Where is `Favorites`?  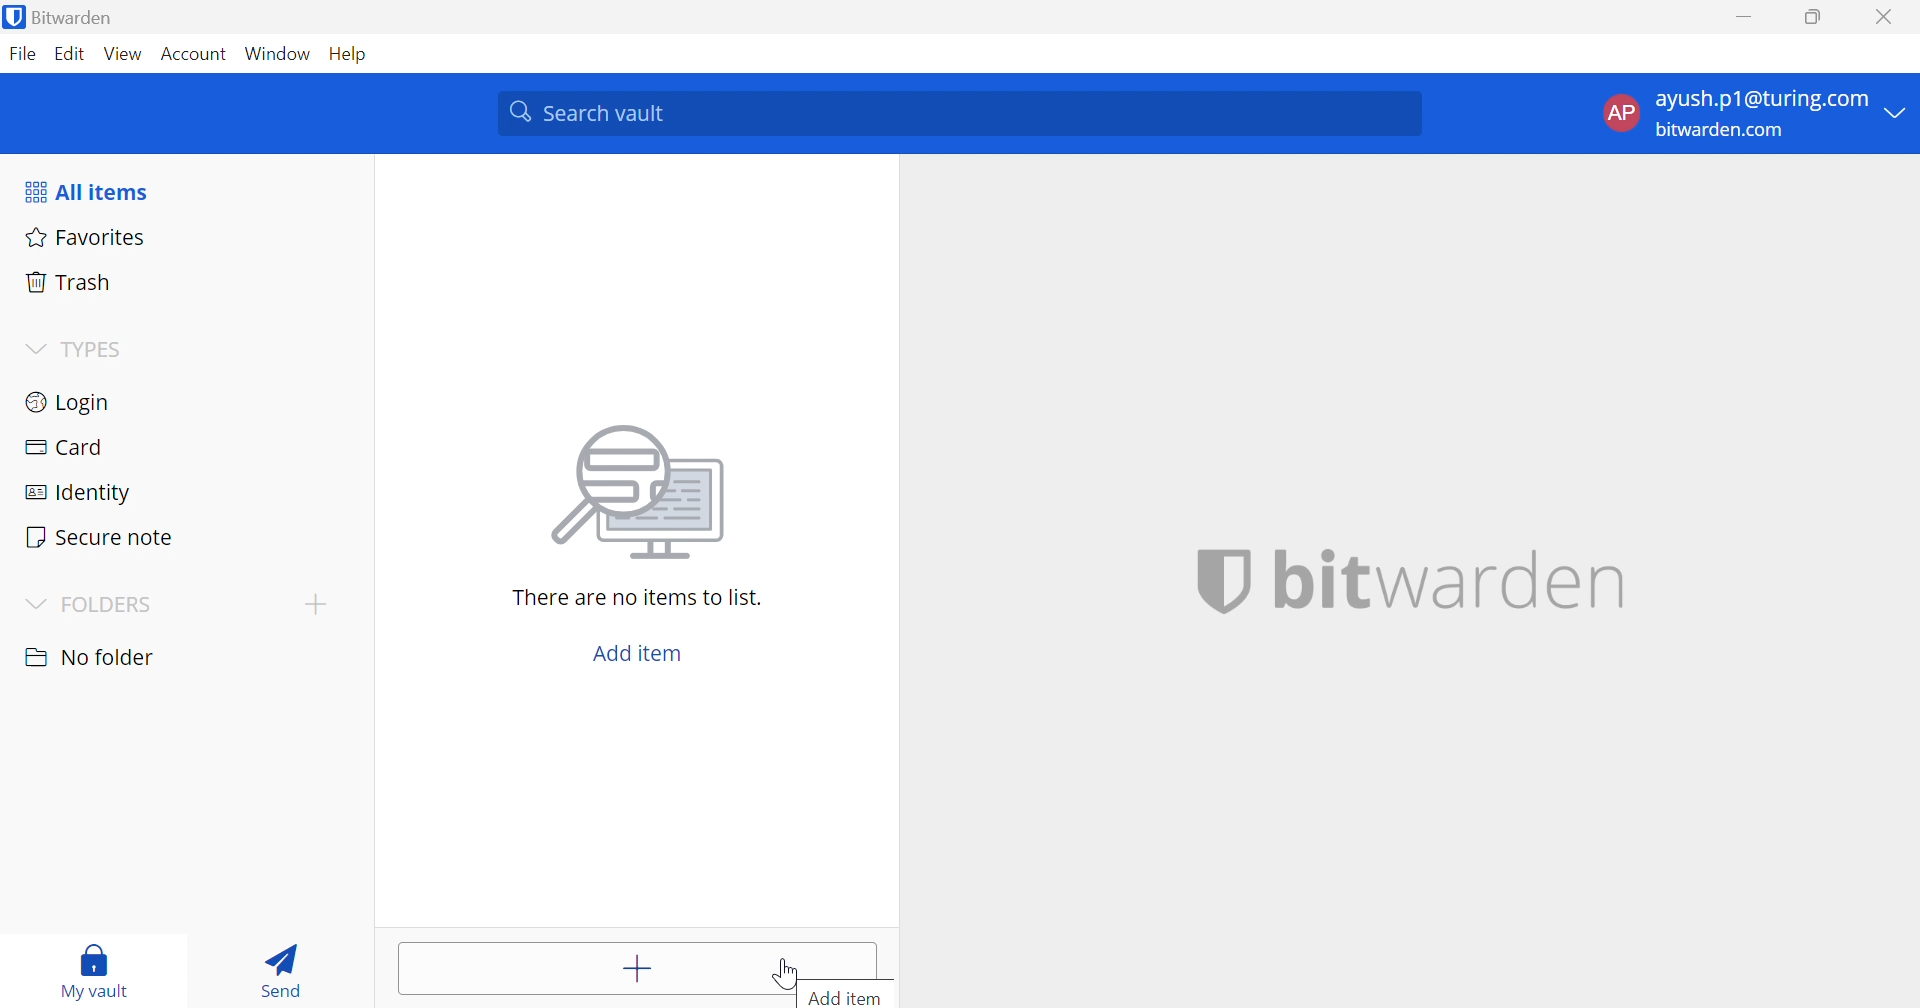 Favorites is located at coordinates (82, 235).